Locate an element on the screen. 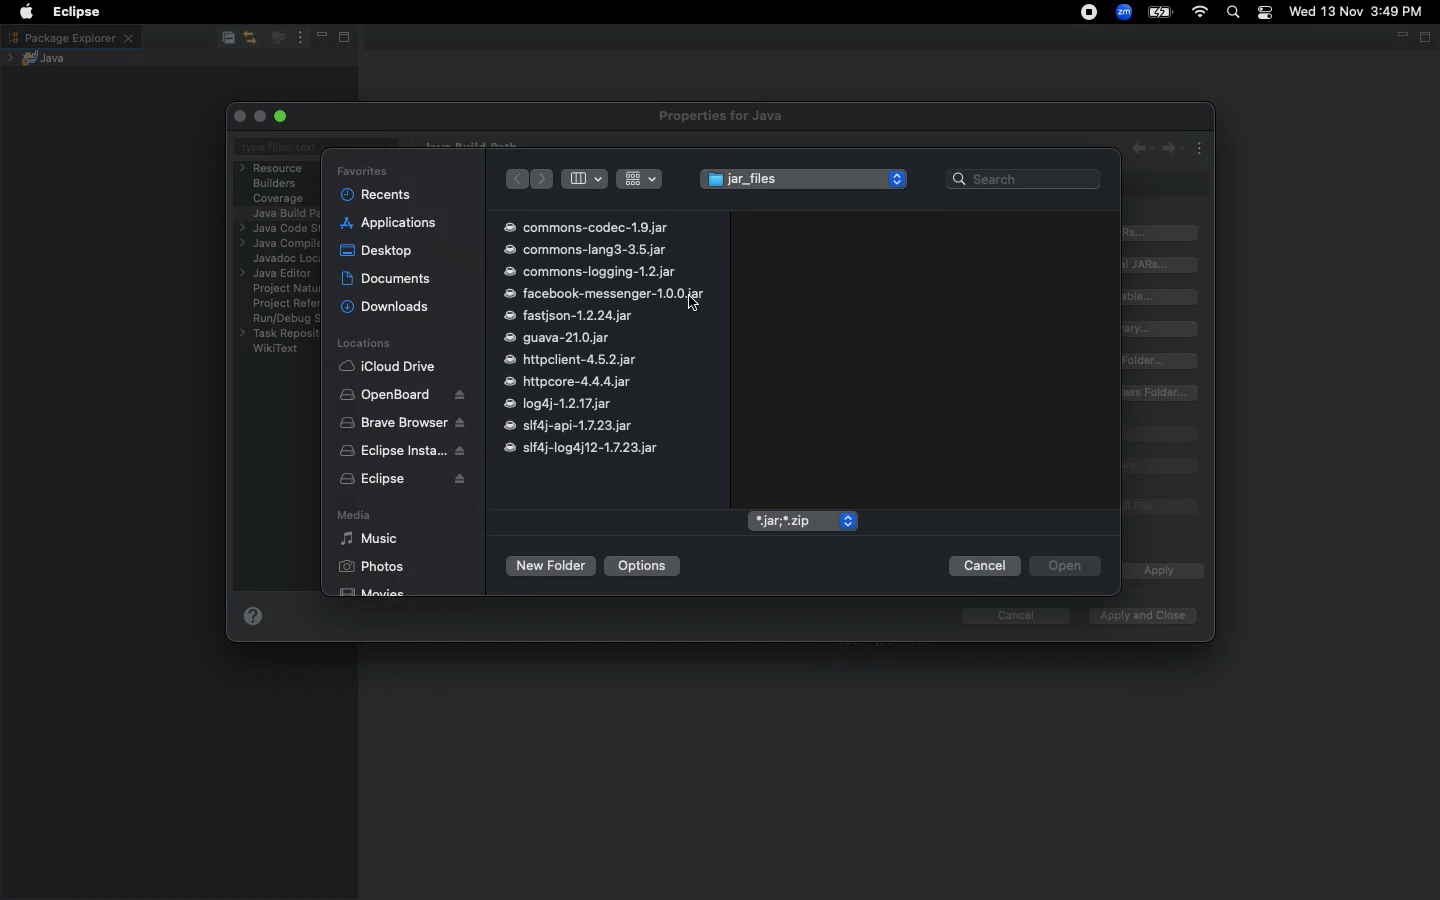  *.jar,*.zip is located at coordinates (791, 521).